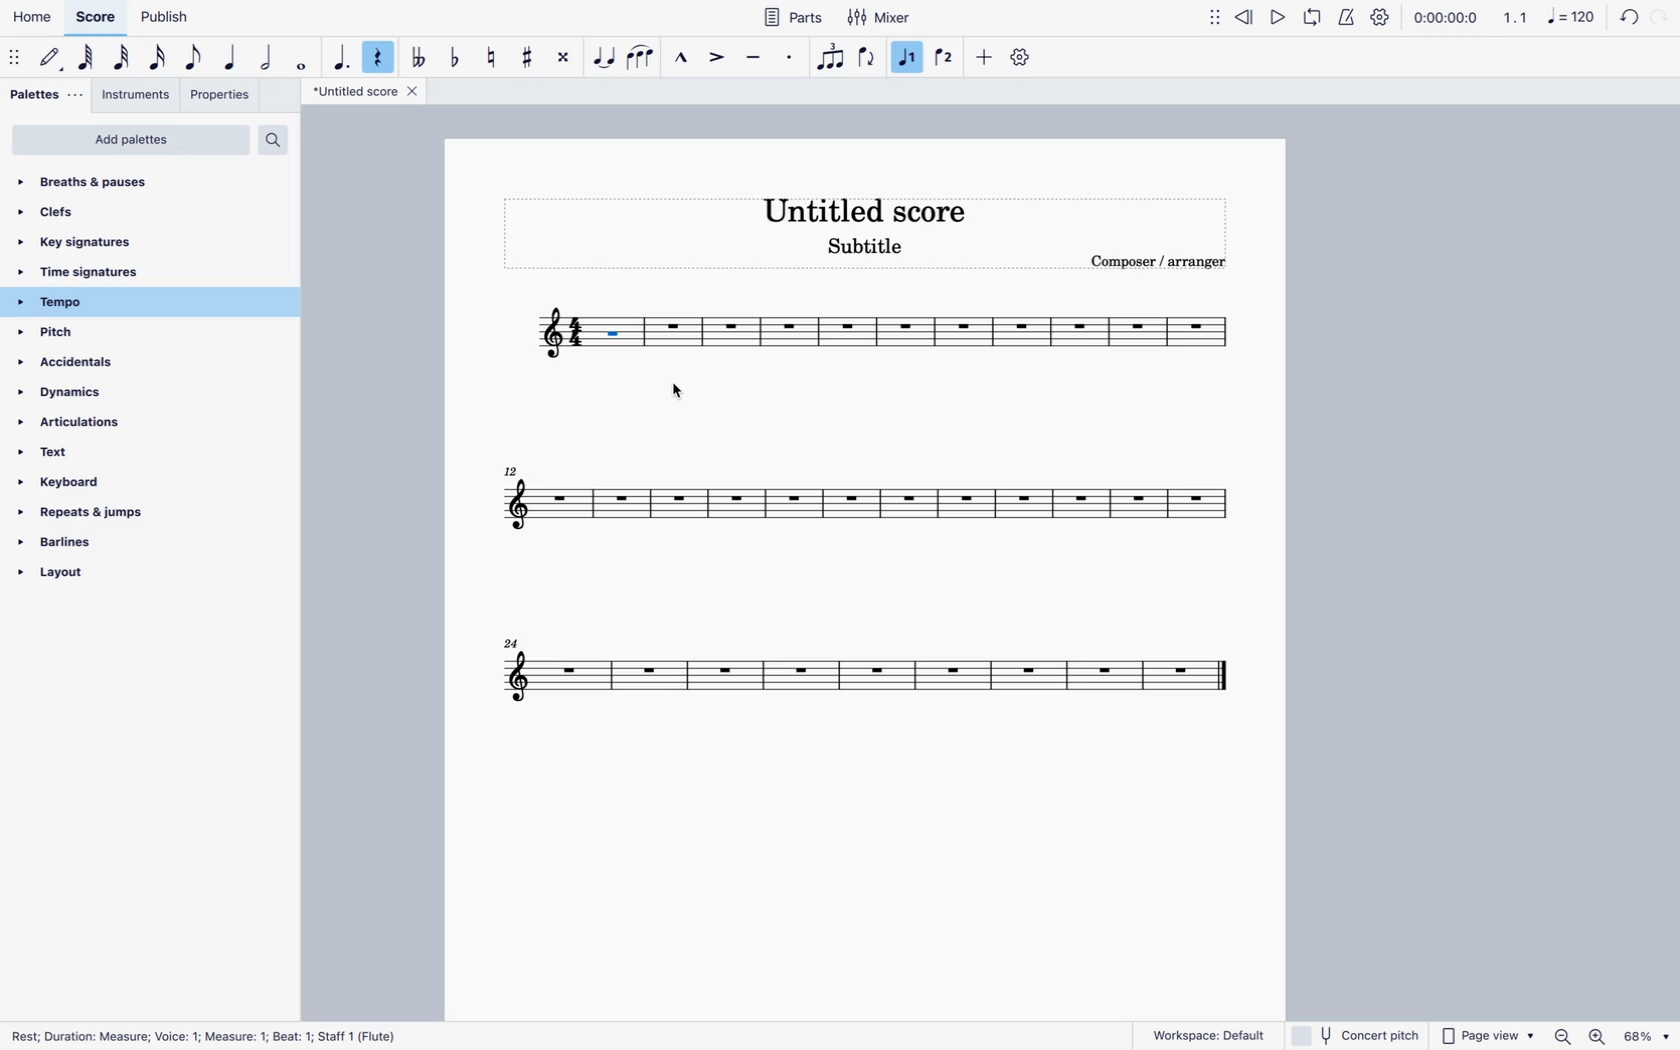 The width and height of the screenshot is (1680, 1050). I want to click on 32nd note, so click(125, 58).